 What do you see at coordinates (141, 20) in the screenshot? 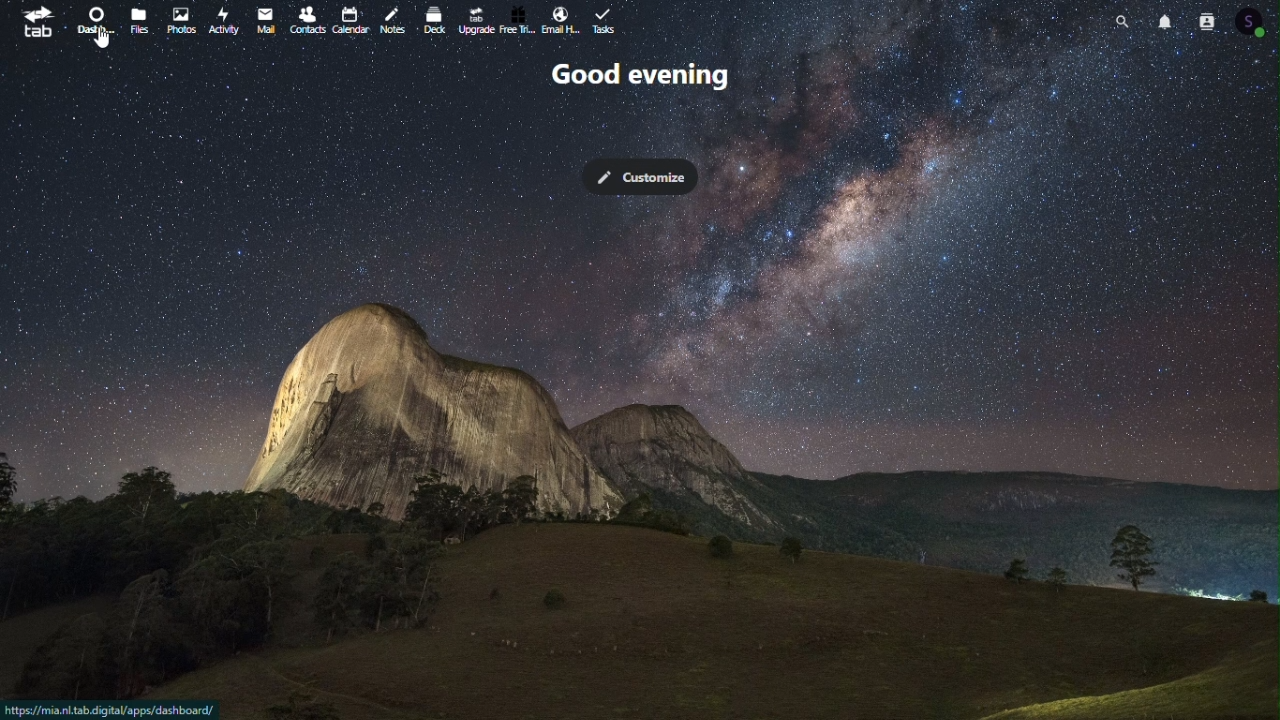
I see `files` at bounding box center [141, 20].